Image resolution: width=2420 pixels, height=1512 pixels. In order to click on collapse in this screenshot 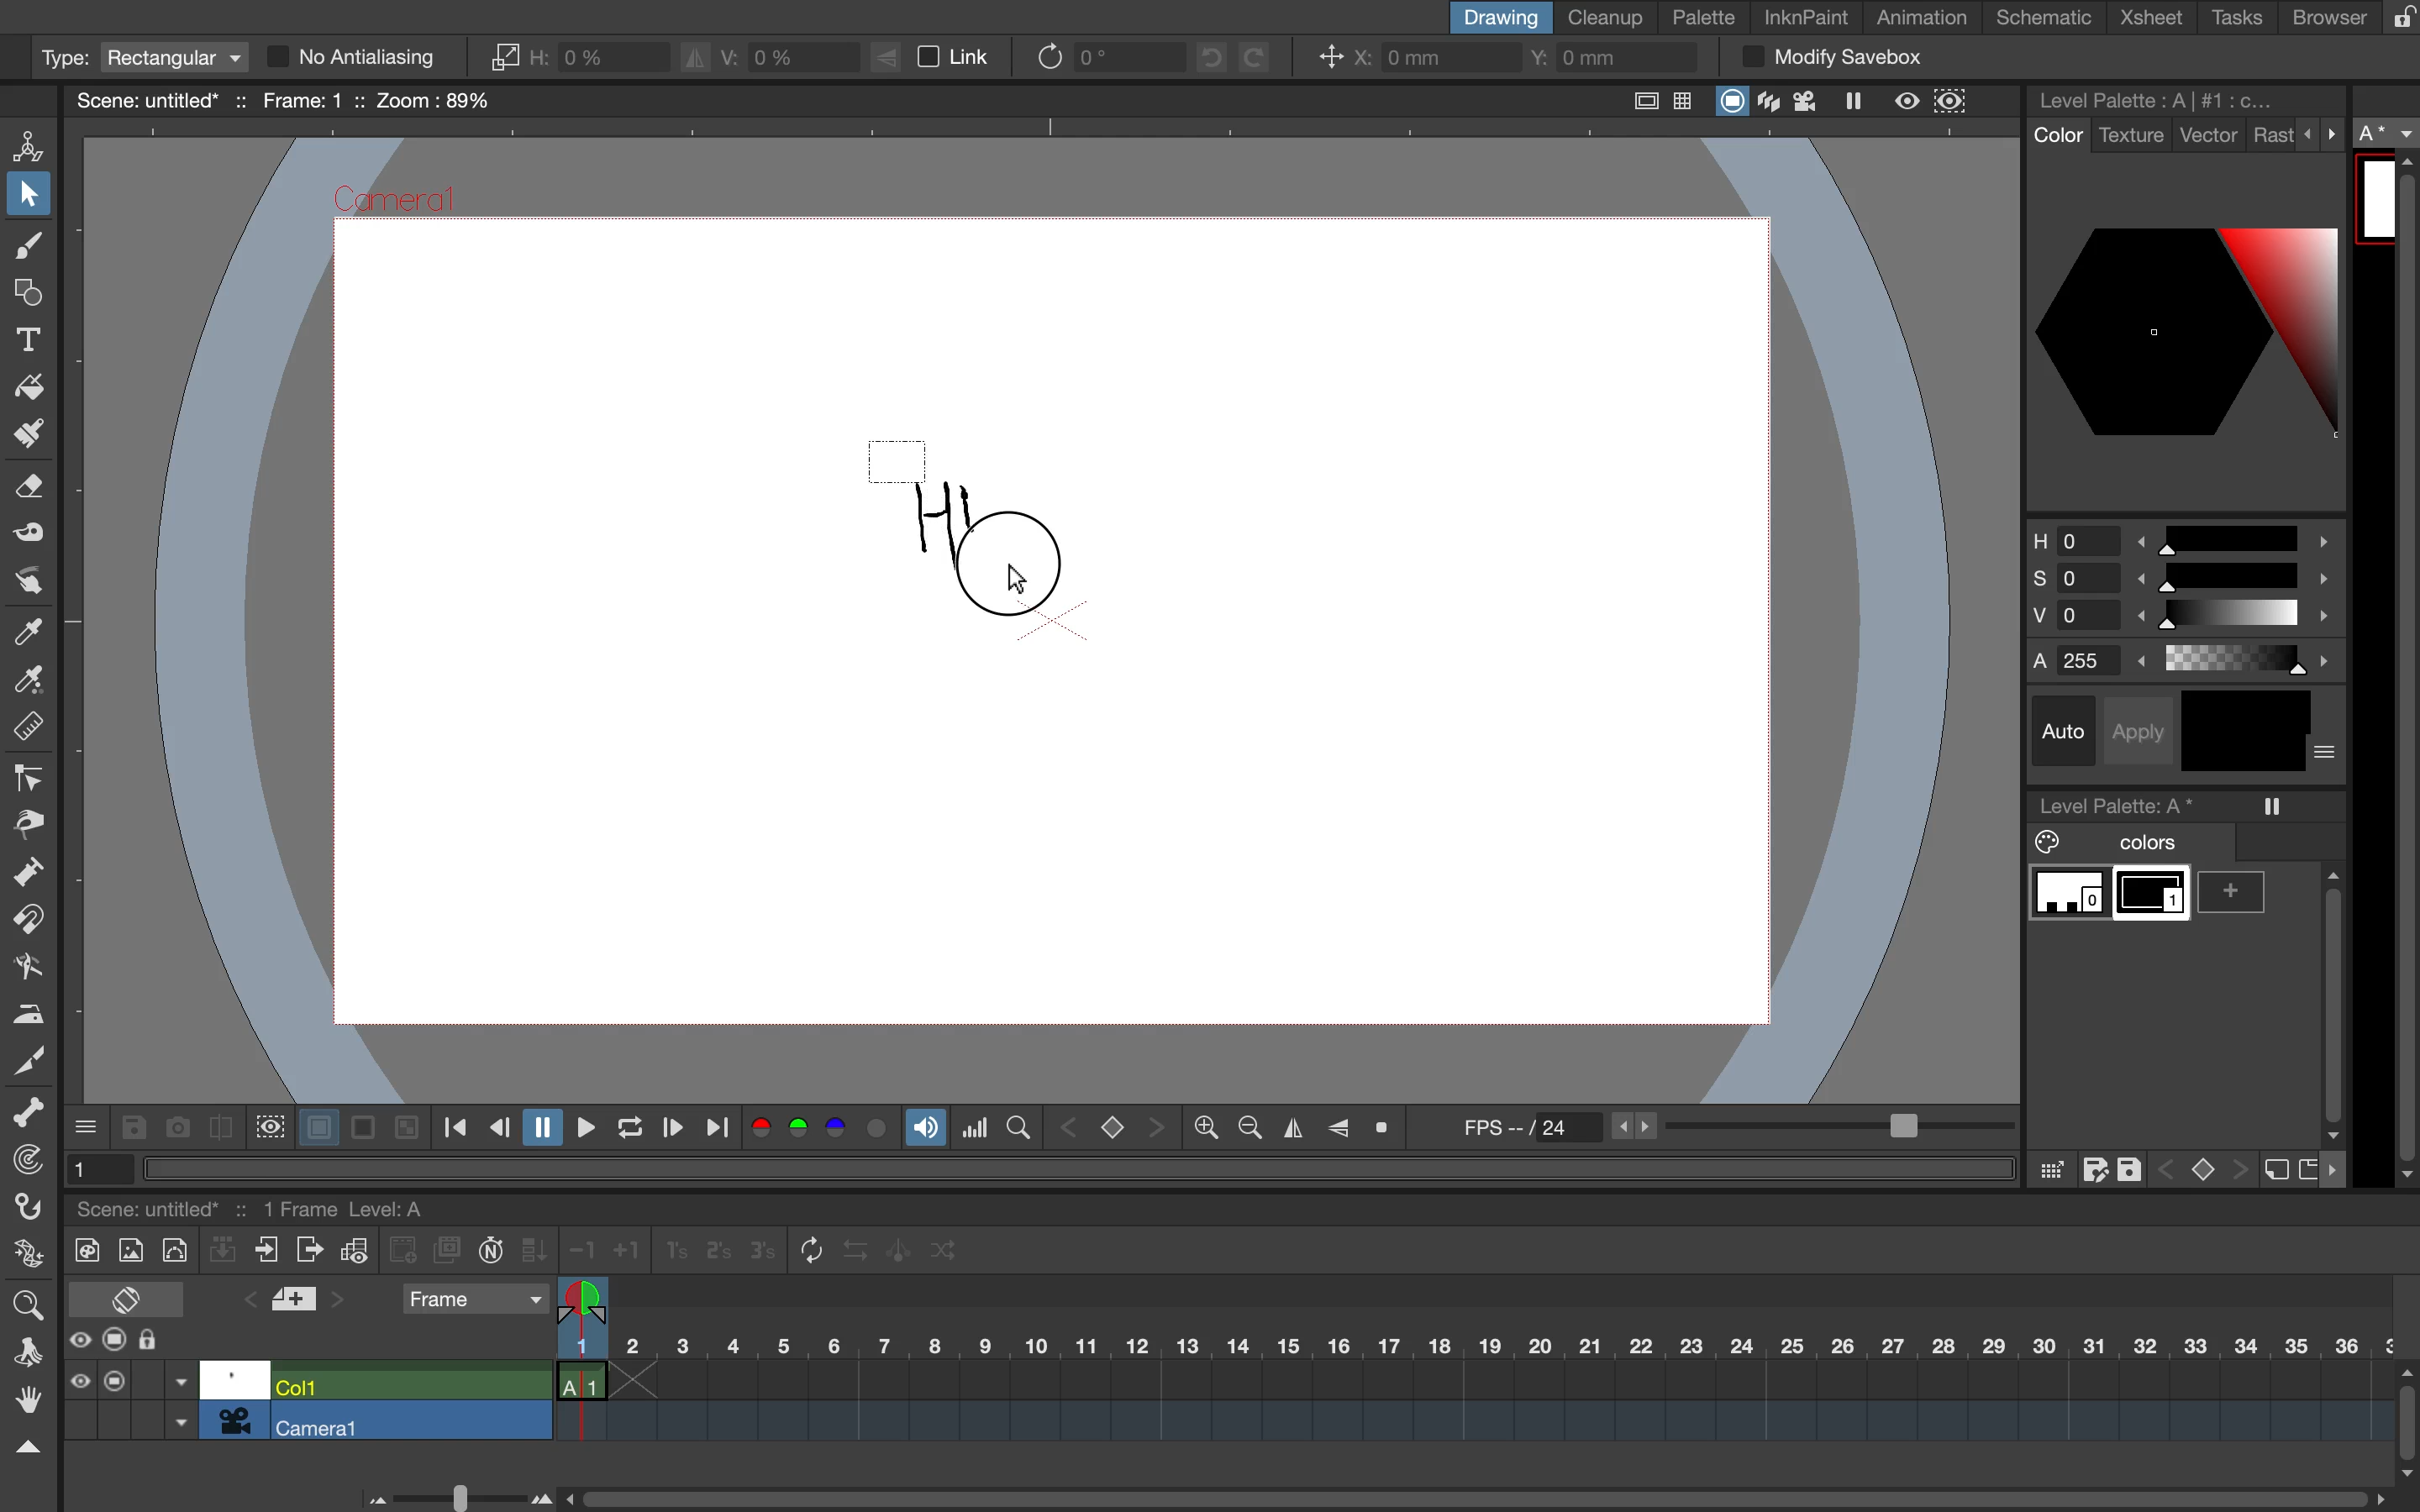, I will do `click(26, 1448)`.